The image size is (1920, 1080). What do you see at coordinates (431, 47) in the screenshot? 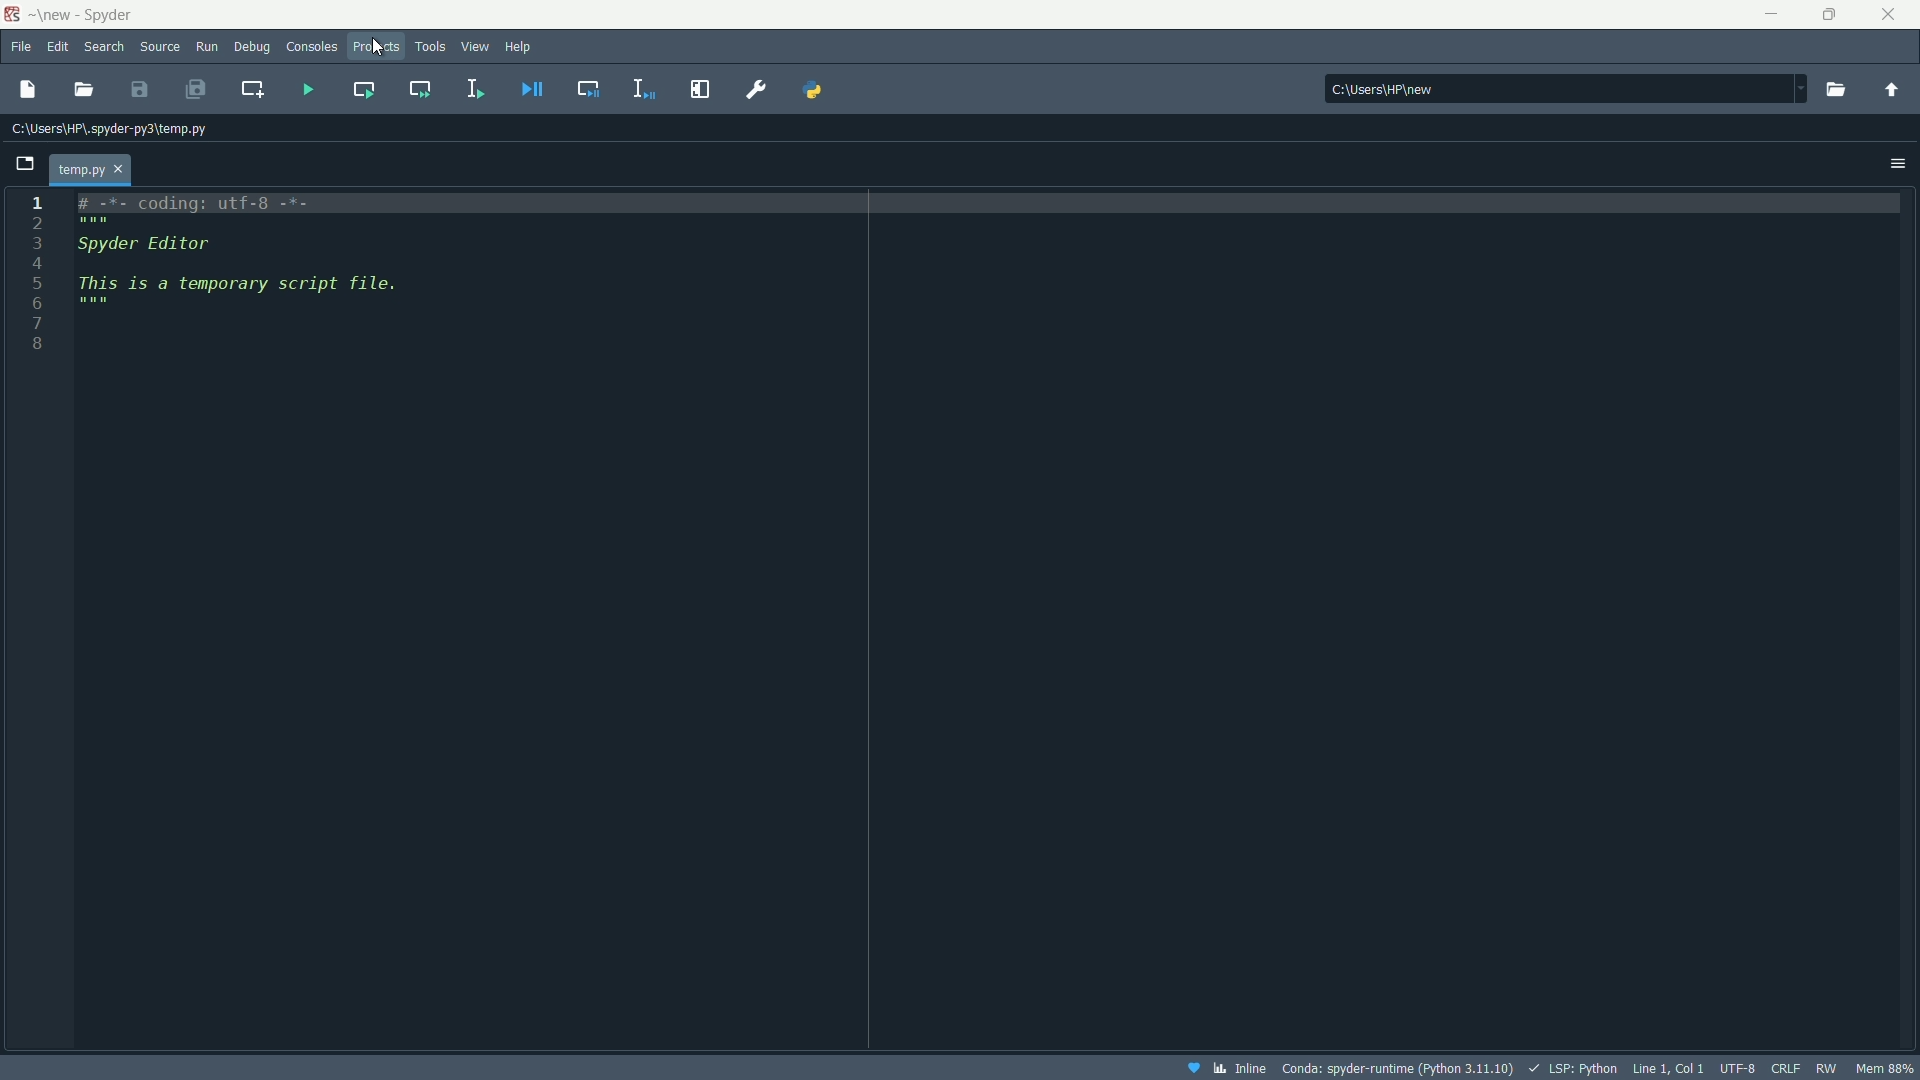
I see `Tools menu` at bounding box center [431, 47].